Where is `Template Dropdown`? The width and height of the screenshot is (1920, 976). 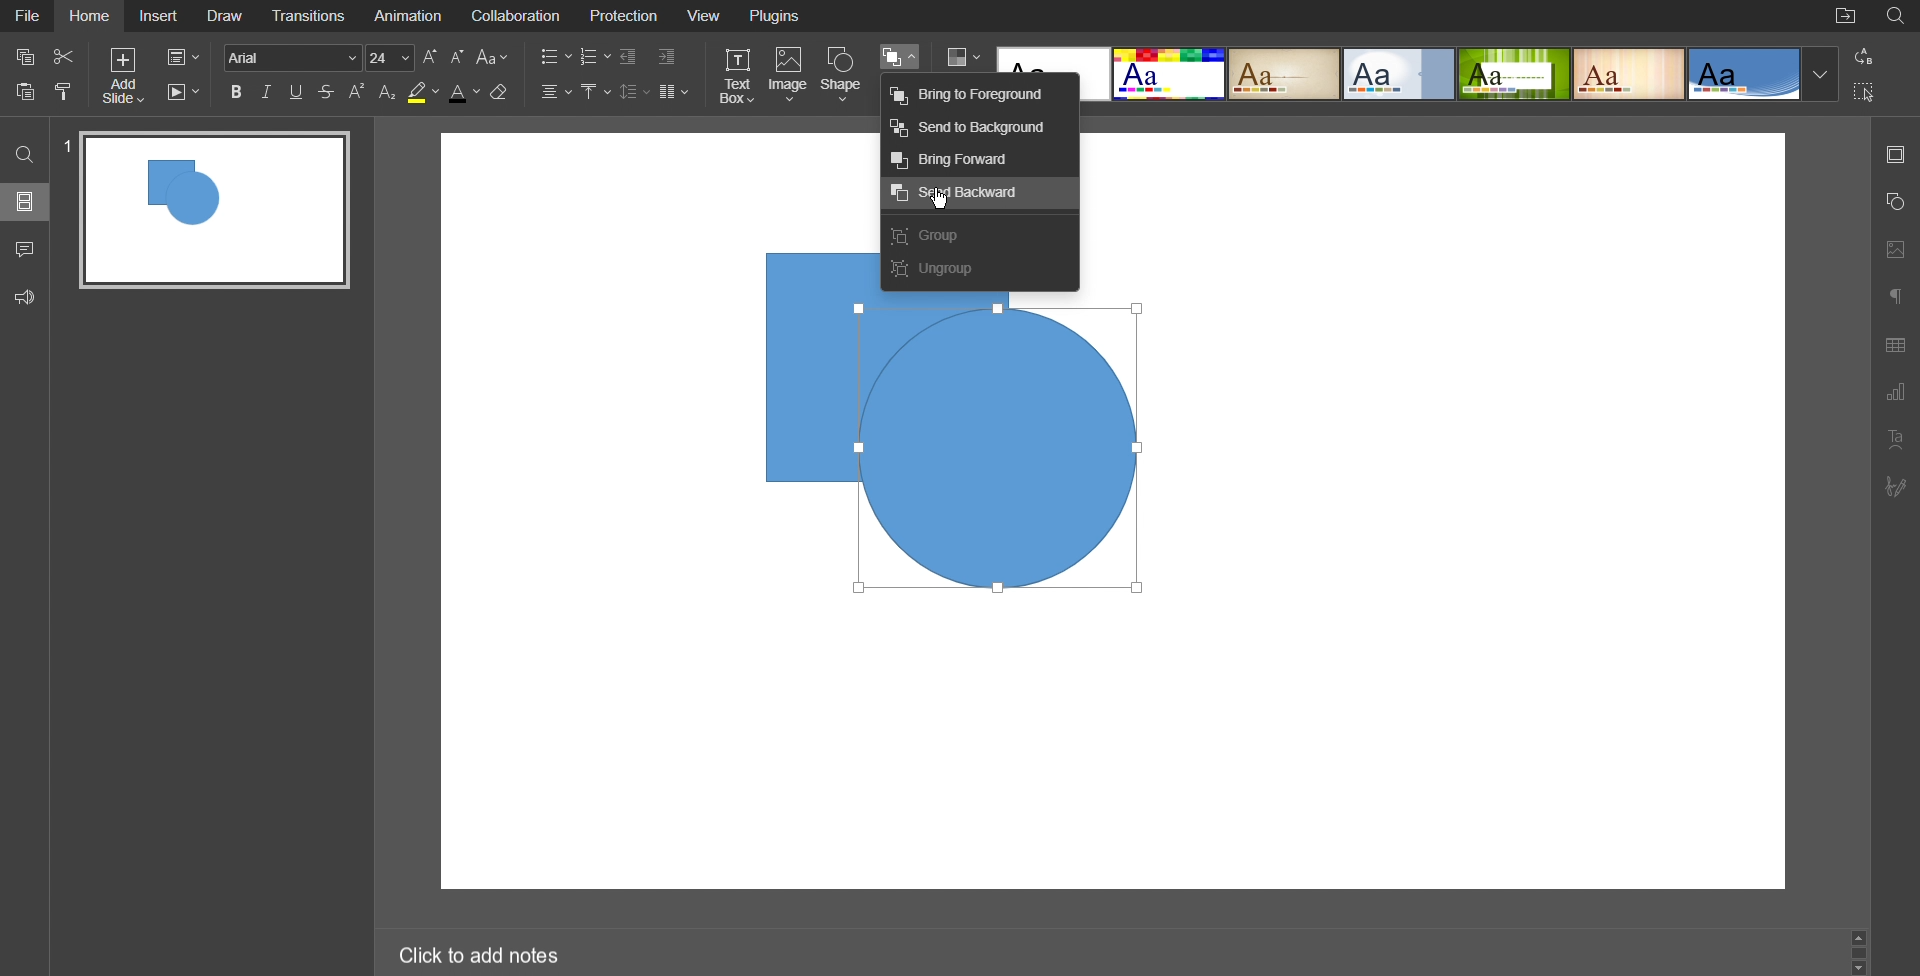
Template Dropdown is located at coordinates (1820, 73).